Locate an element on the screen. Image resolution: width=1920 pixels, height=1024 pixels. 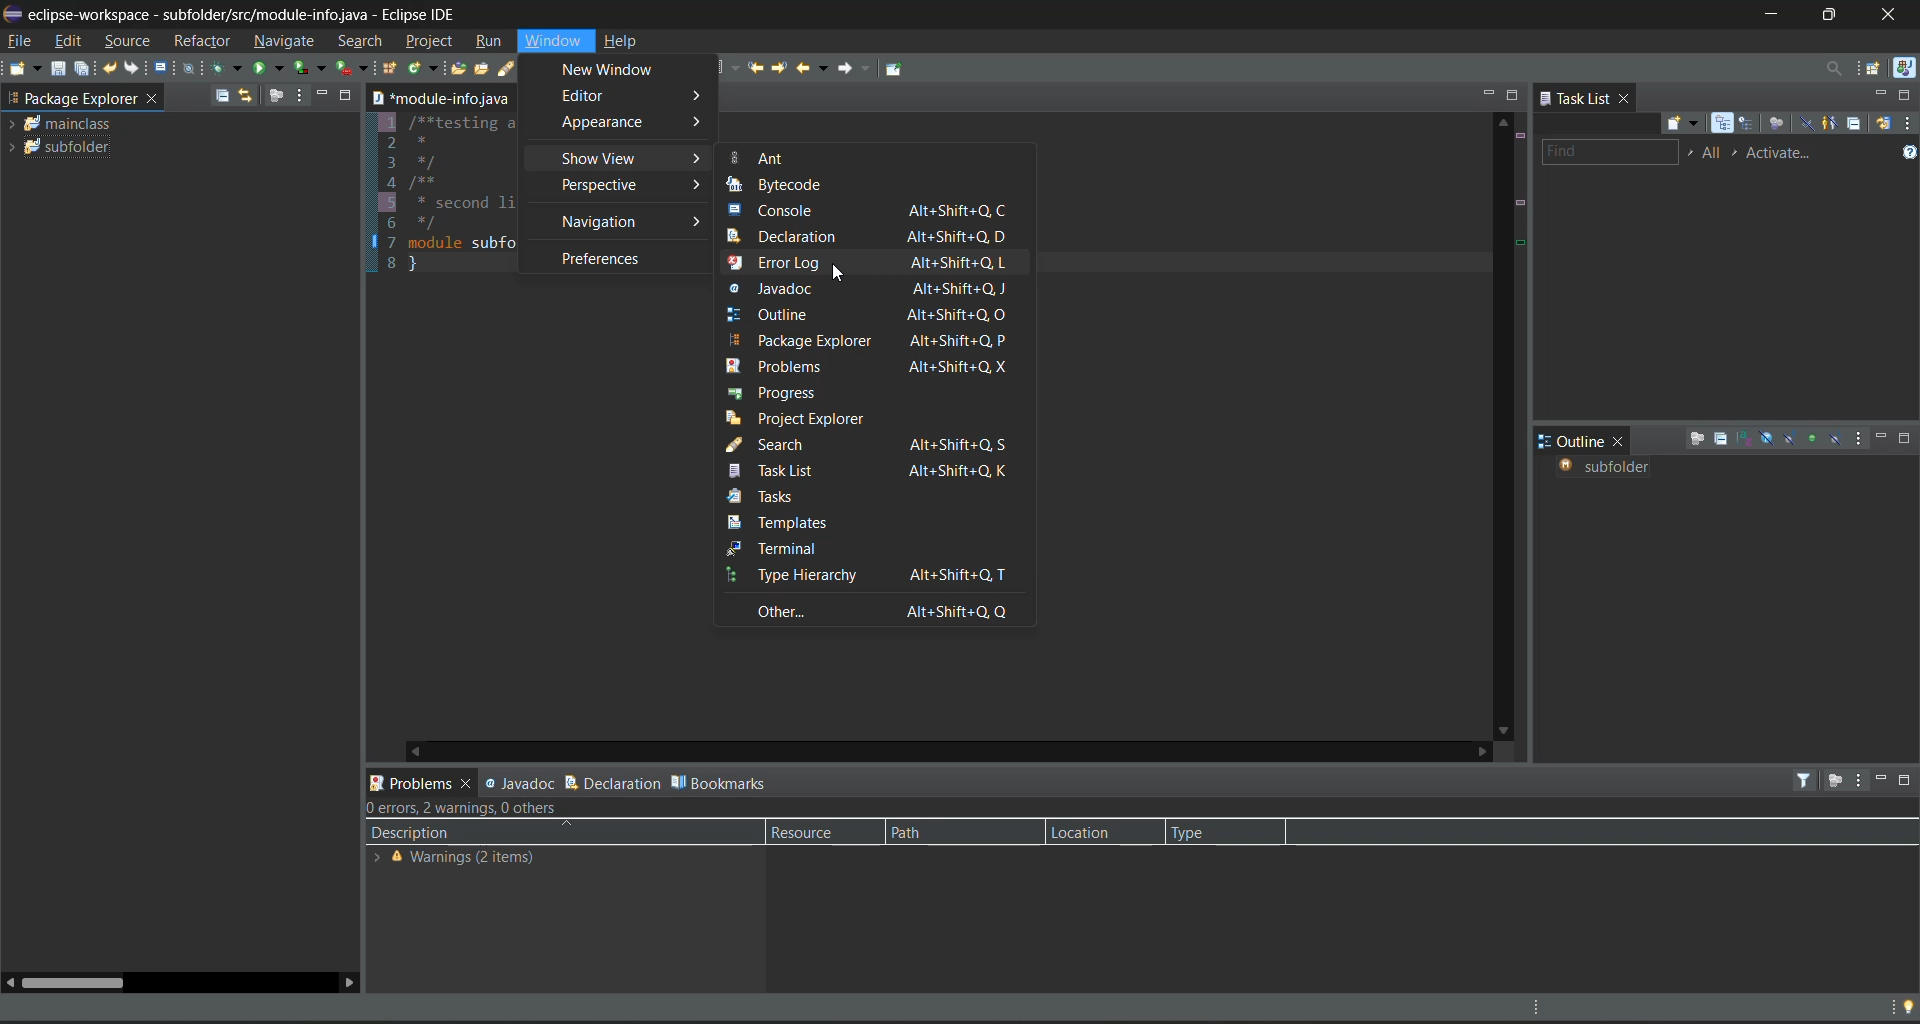
declaration is located at coordinates (614, 783).